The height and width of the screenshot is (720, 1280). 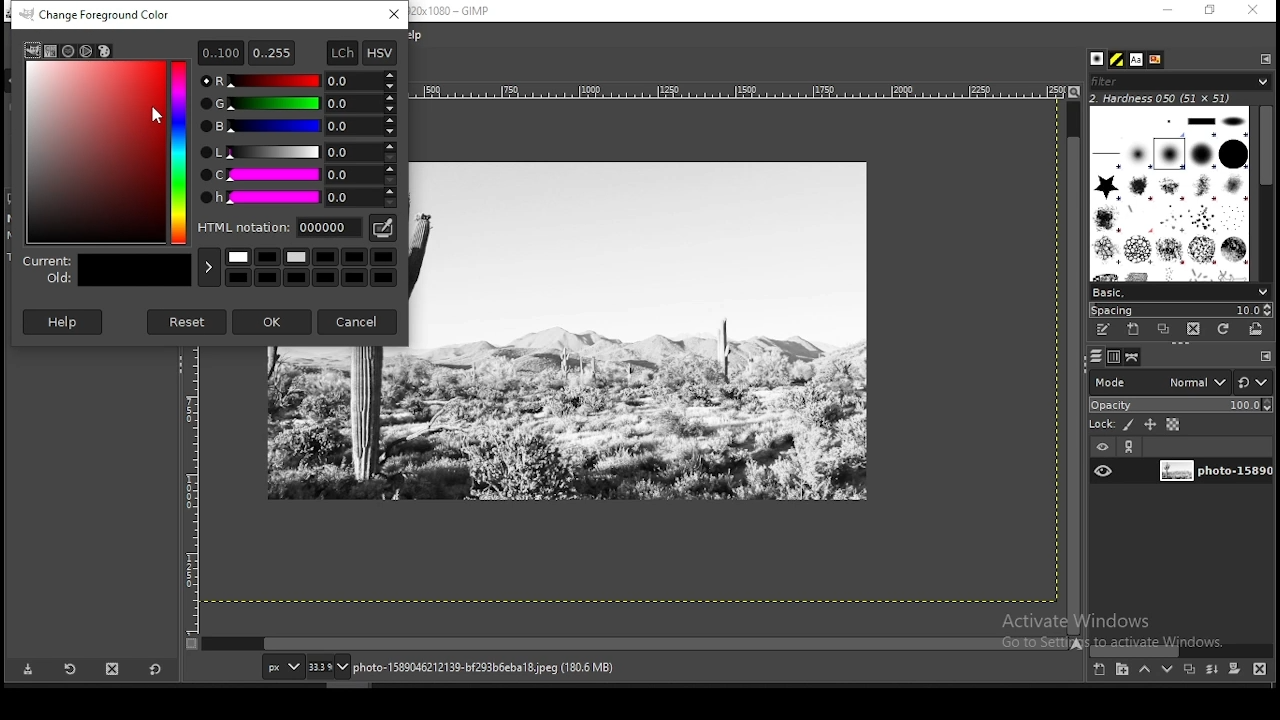 I want to click on layer visibility, so click(x=1101, y=448).